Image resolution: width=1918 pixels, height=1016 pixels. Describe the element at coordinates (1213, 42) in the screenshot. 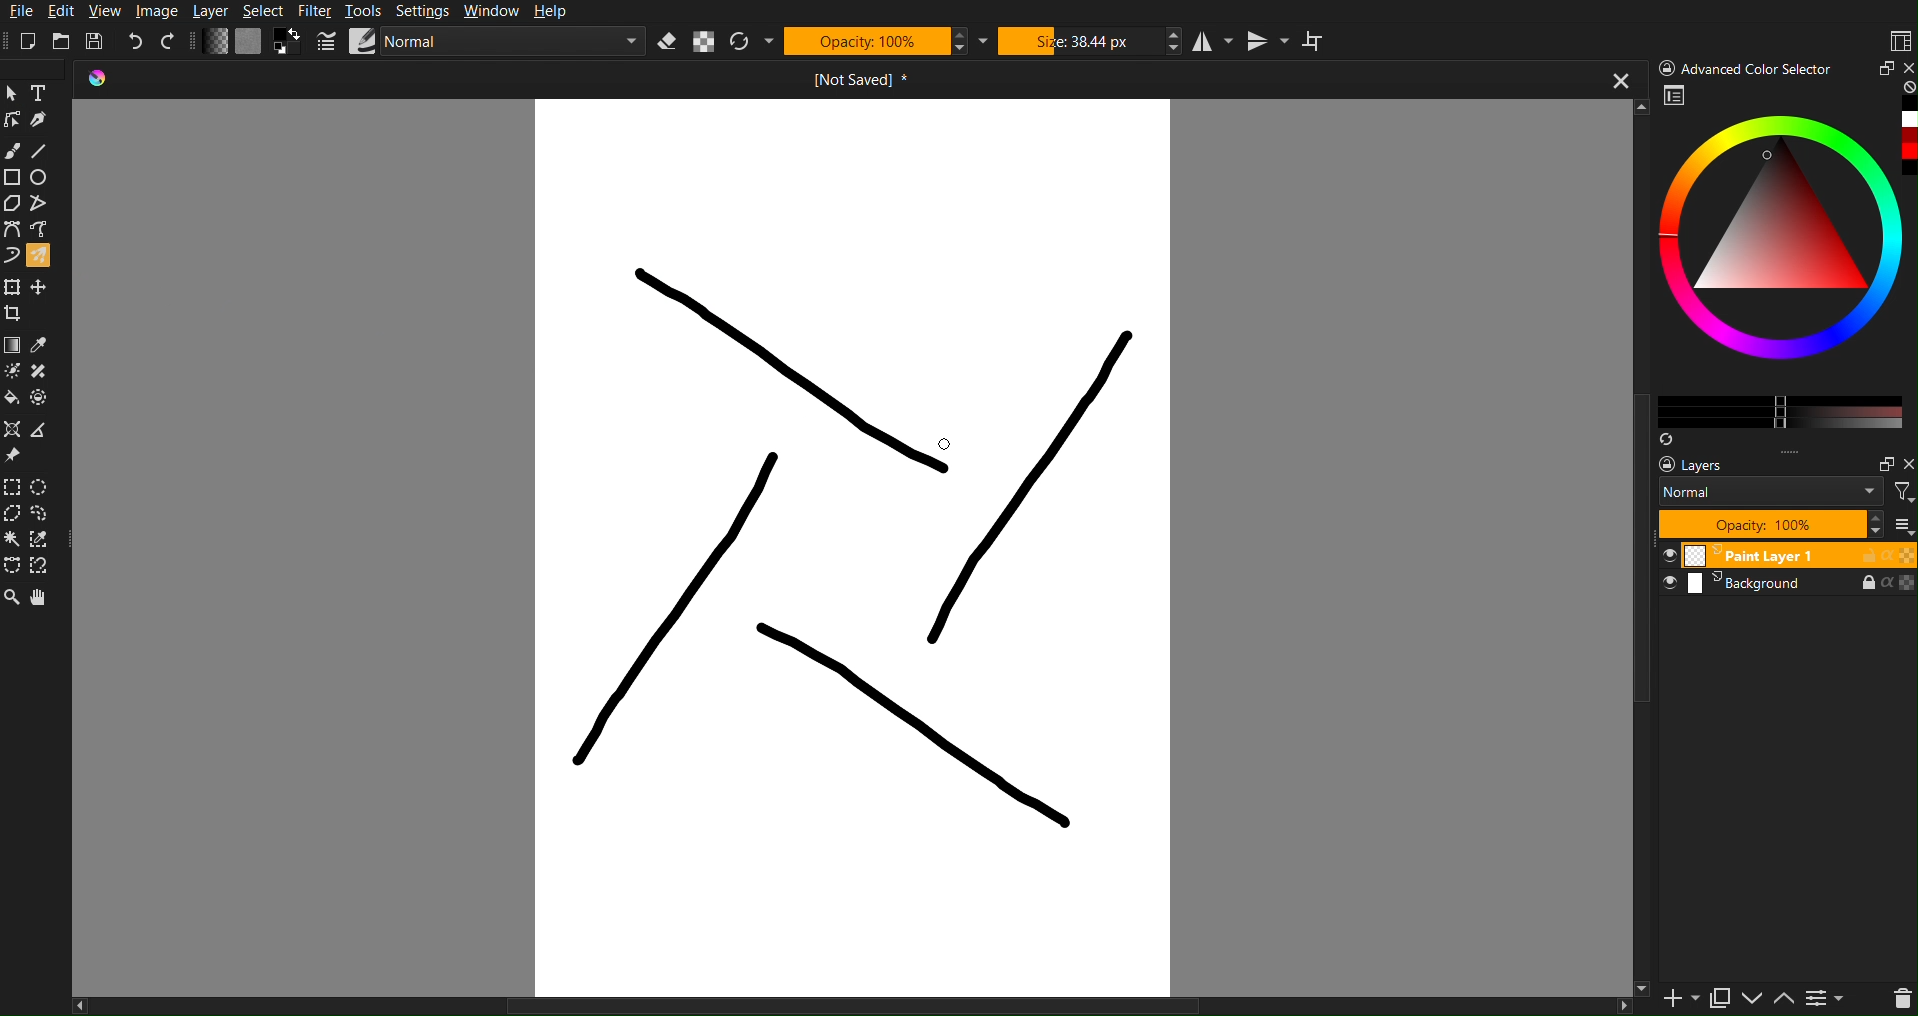

I see `Horizontal Mirror` at that location.